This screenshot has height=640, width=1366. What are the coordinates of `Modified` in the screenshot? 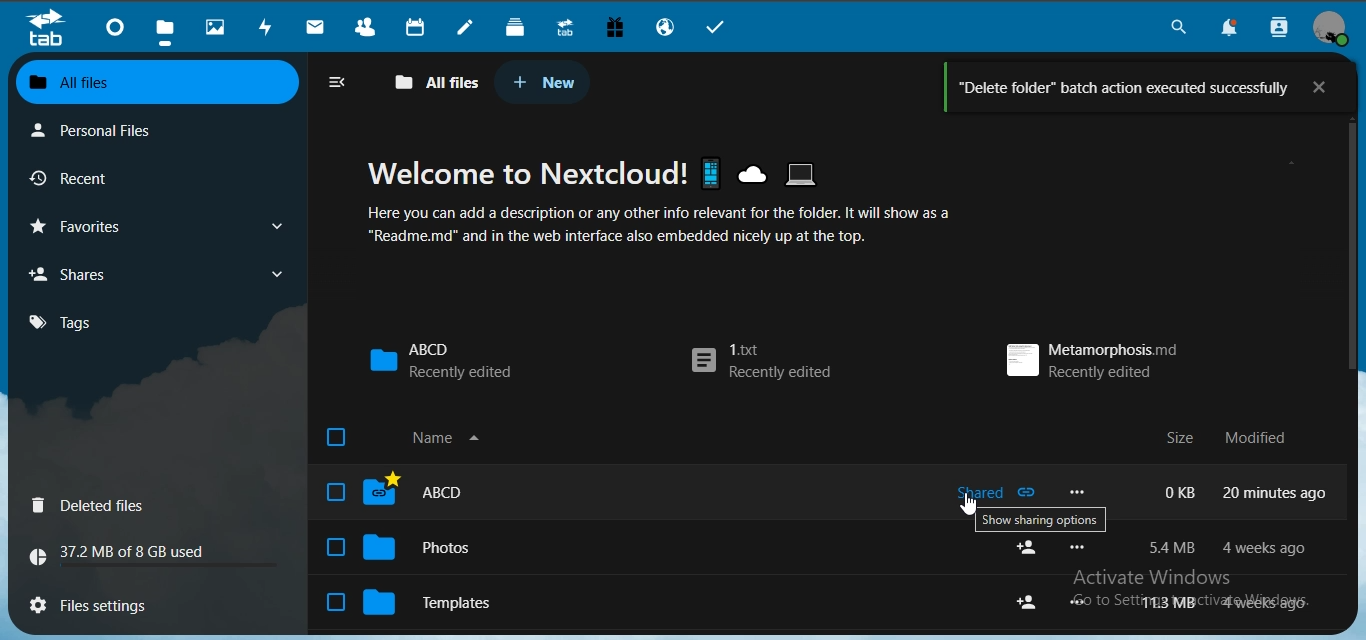 It's located at (1264, 438).